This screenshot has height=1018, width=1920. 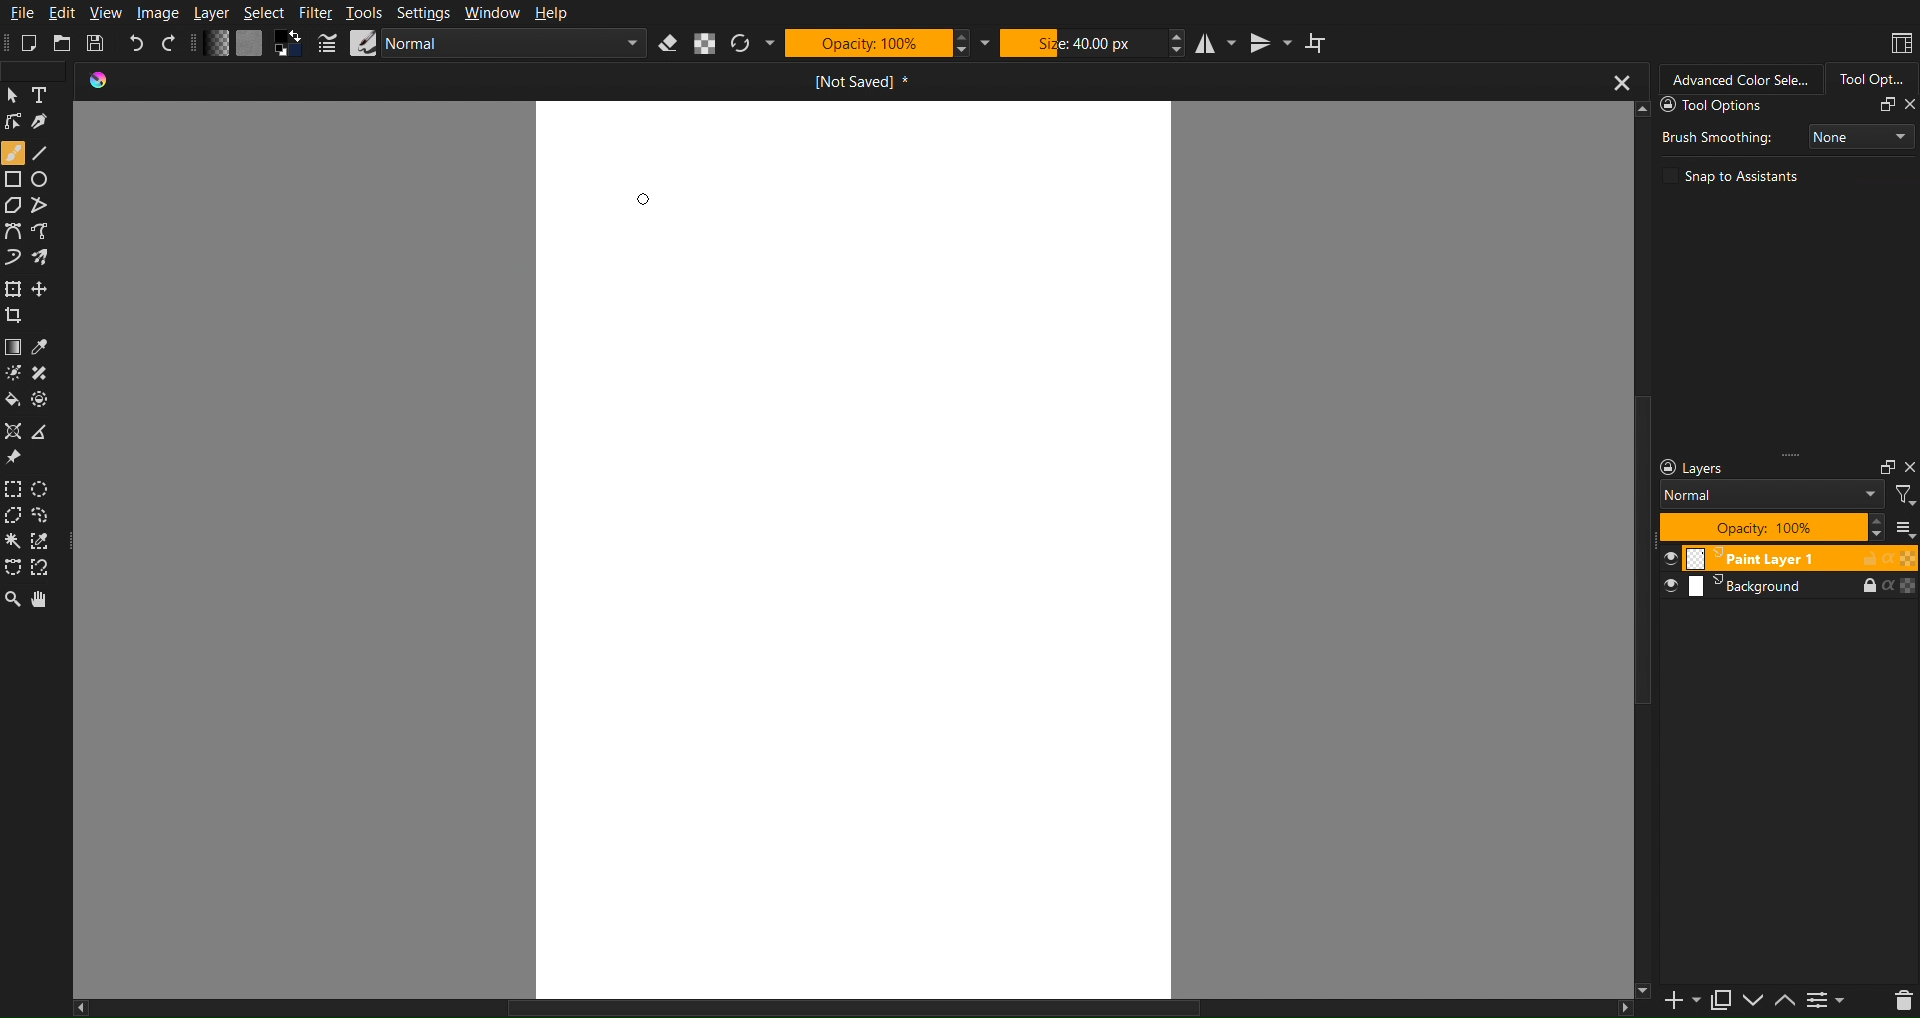 I want to click on Add Slide, so click(x=1680, y=1002).